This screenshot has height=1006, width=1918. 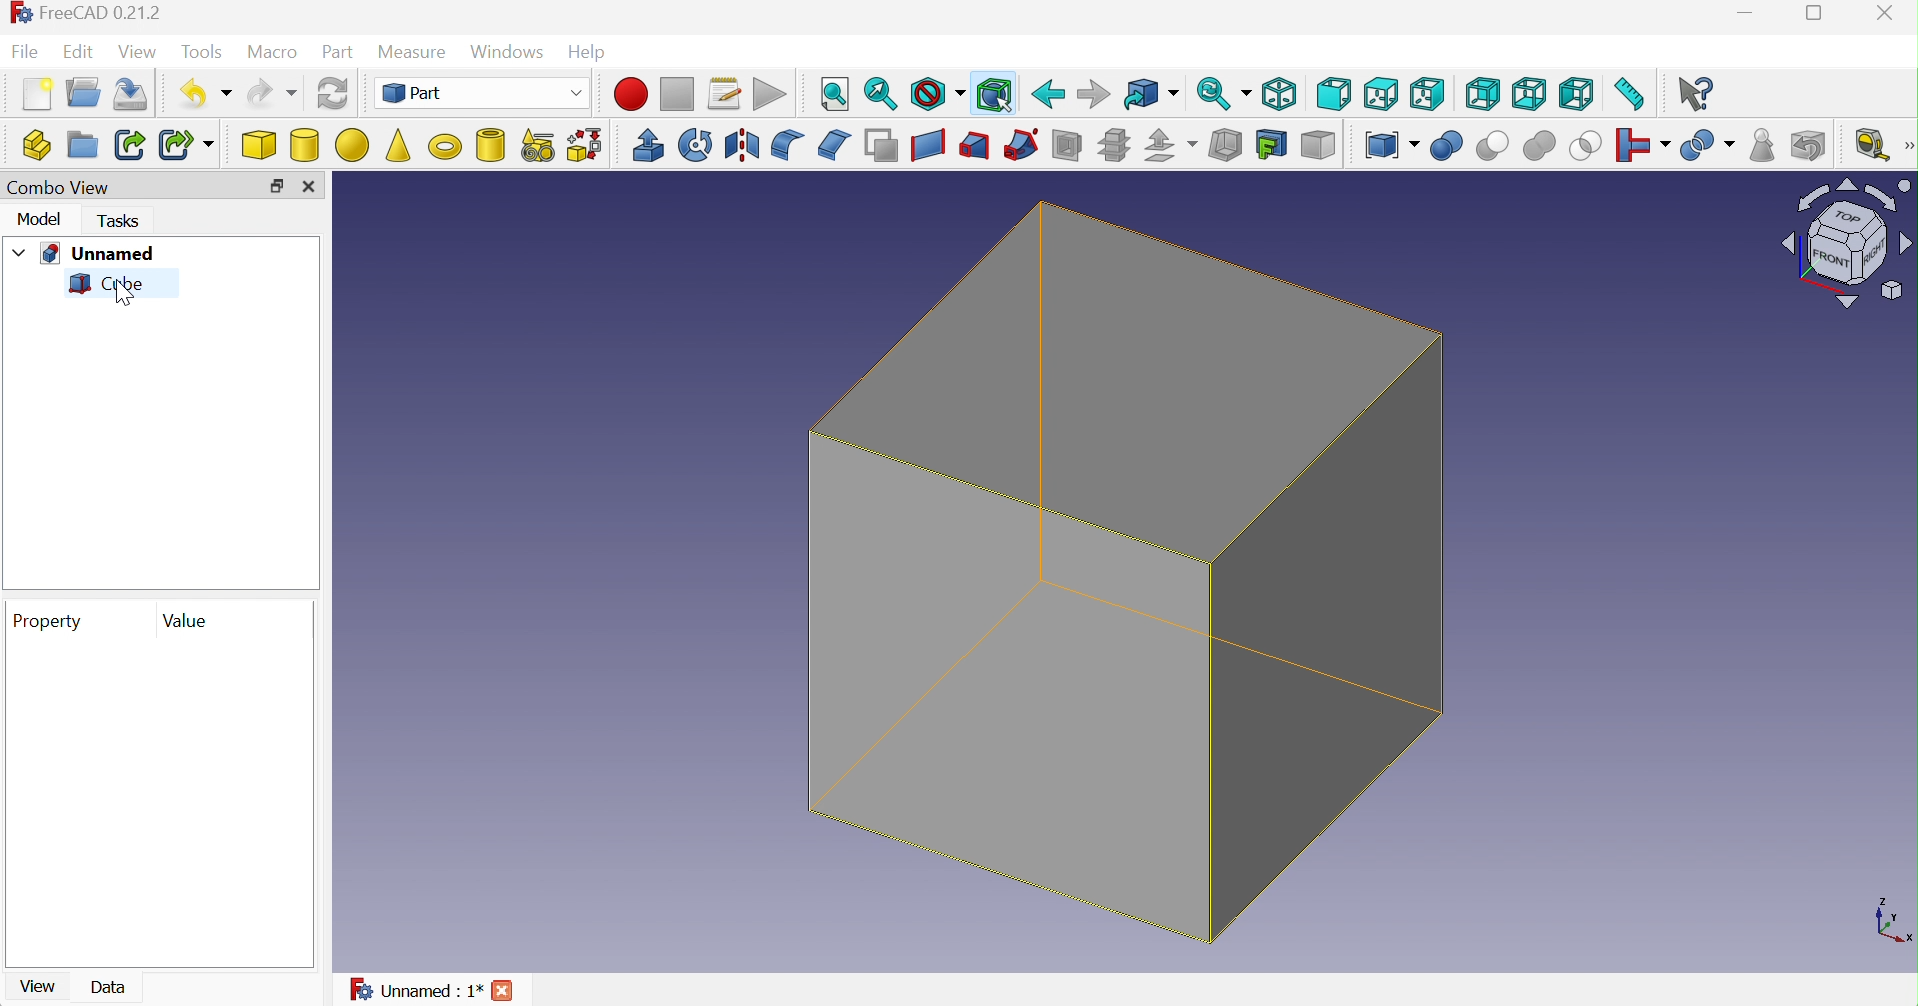 I want to click on Redo, so click(x=270, y=95).